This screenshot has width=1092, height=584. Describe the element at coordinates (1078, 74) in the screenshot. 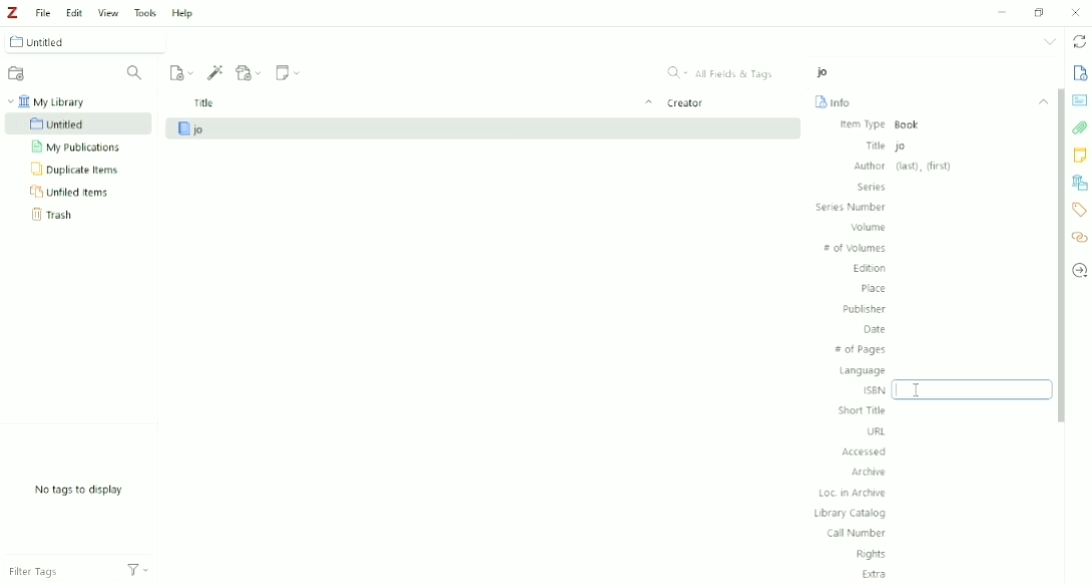

I see `Info` at that location.